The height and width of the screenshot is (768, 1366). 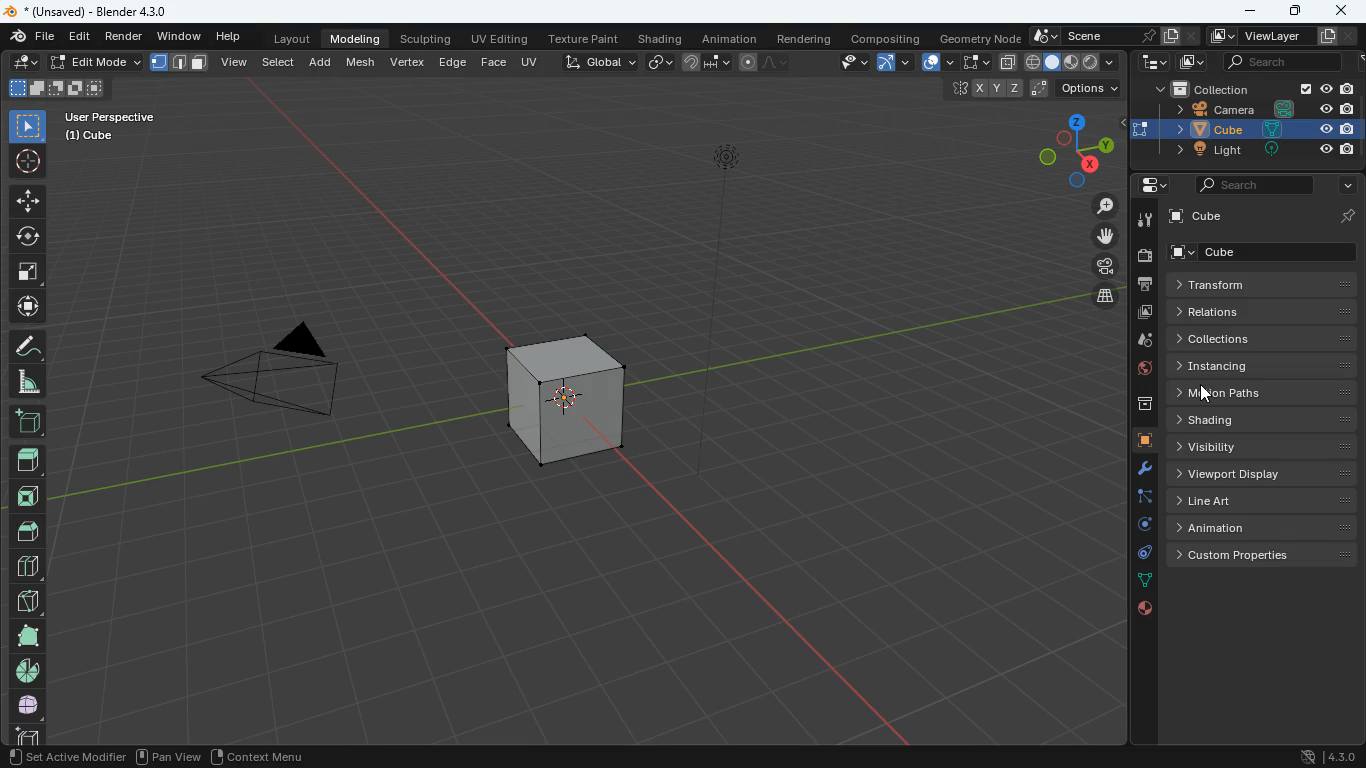 What do you see at coordinates (452, 61) in the screenshot?
I see `edge` at bounding box center [452, 61].